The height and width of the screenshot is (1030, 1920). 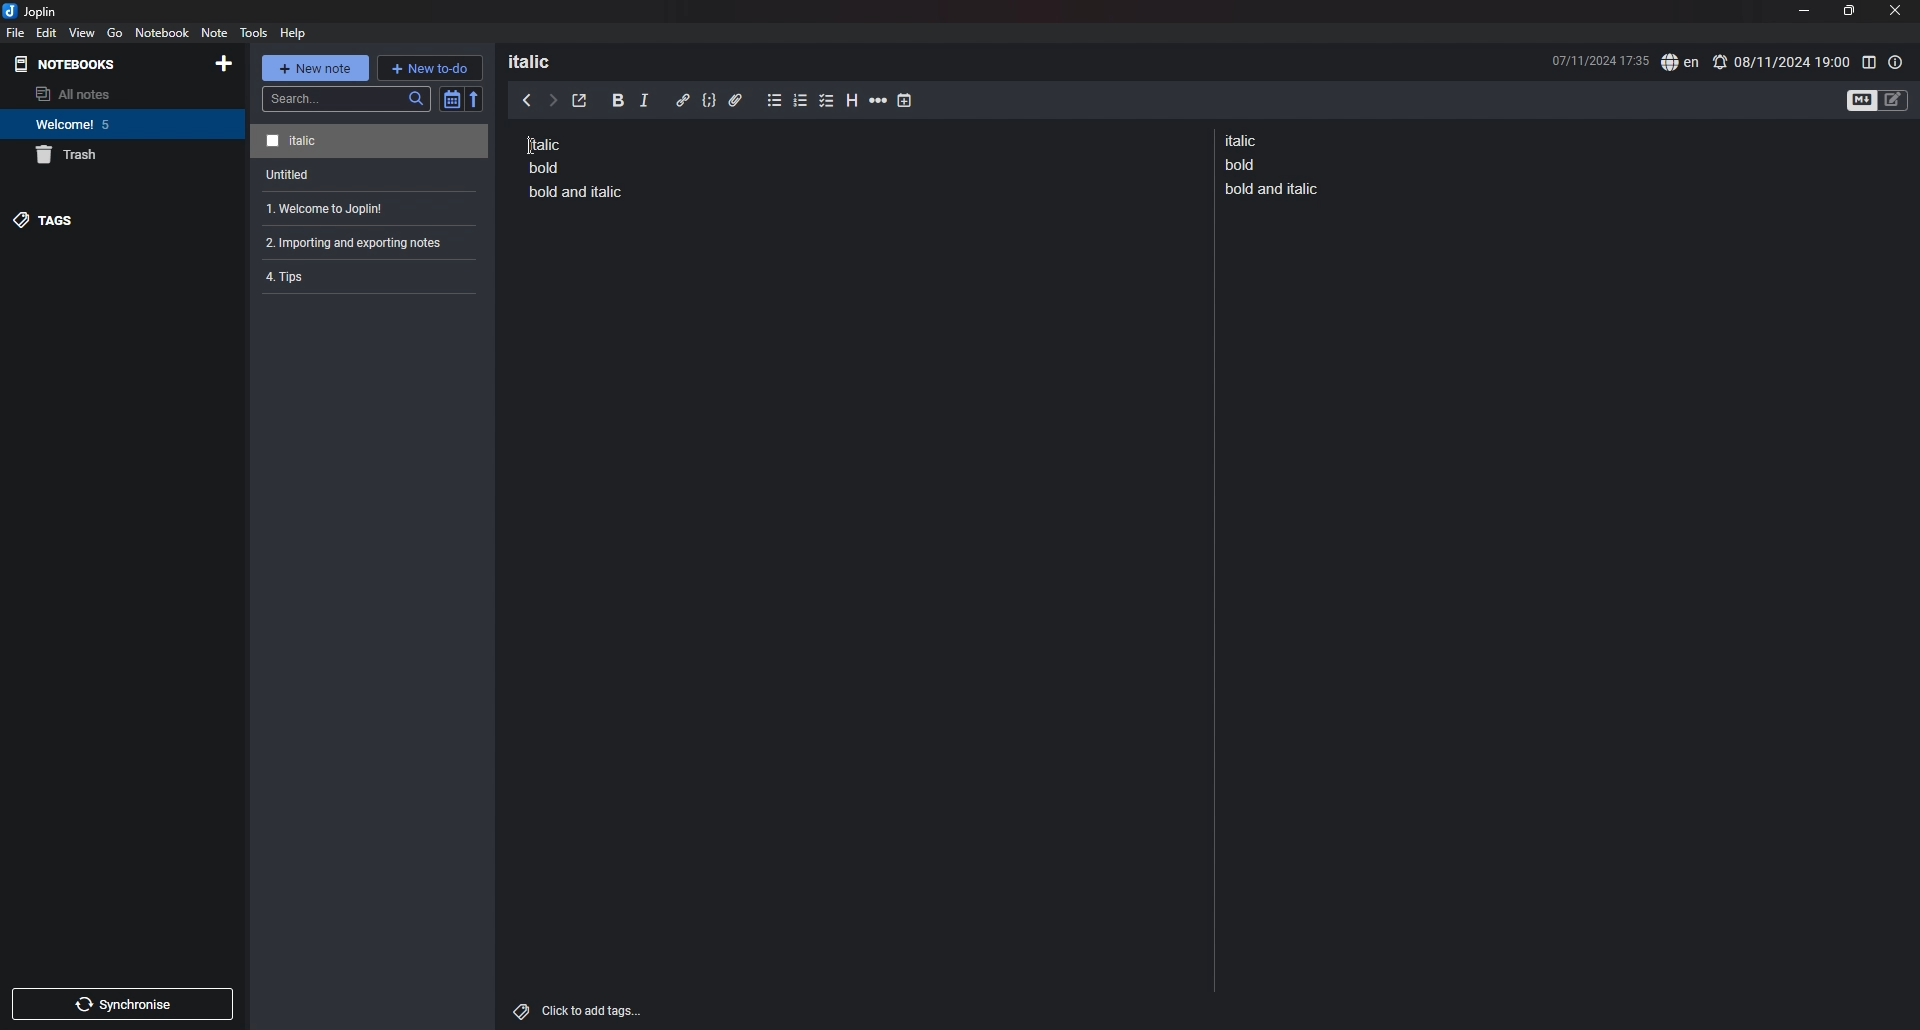 I want to click on note properties, so click(x=1896, y=62).